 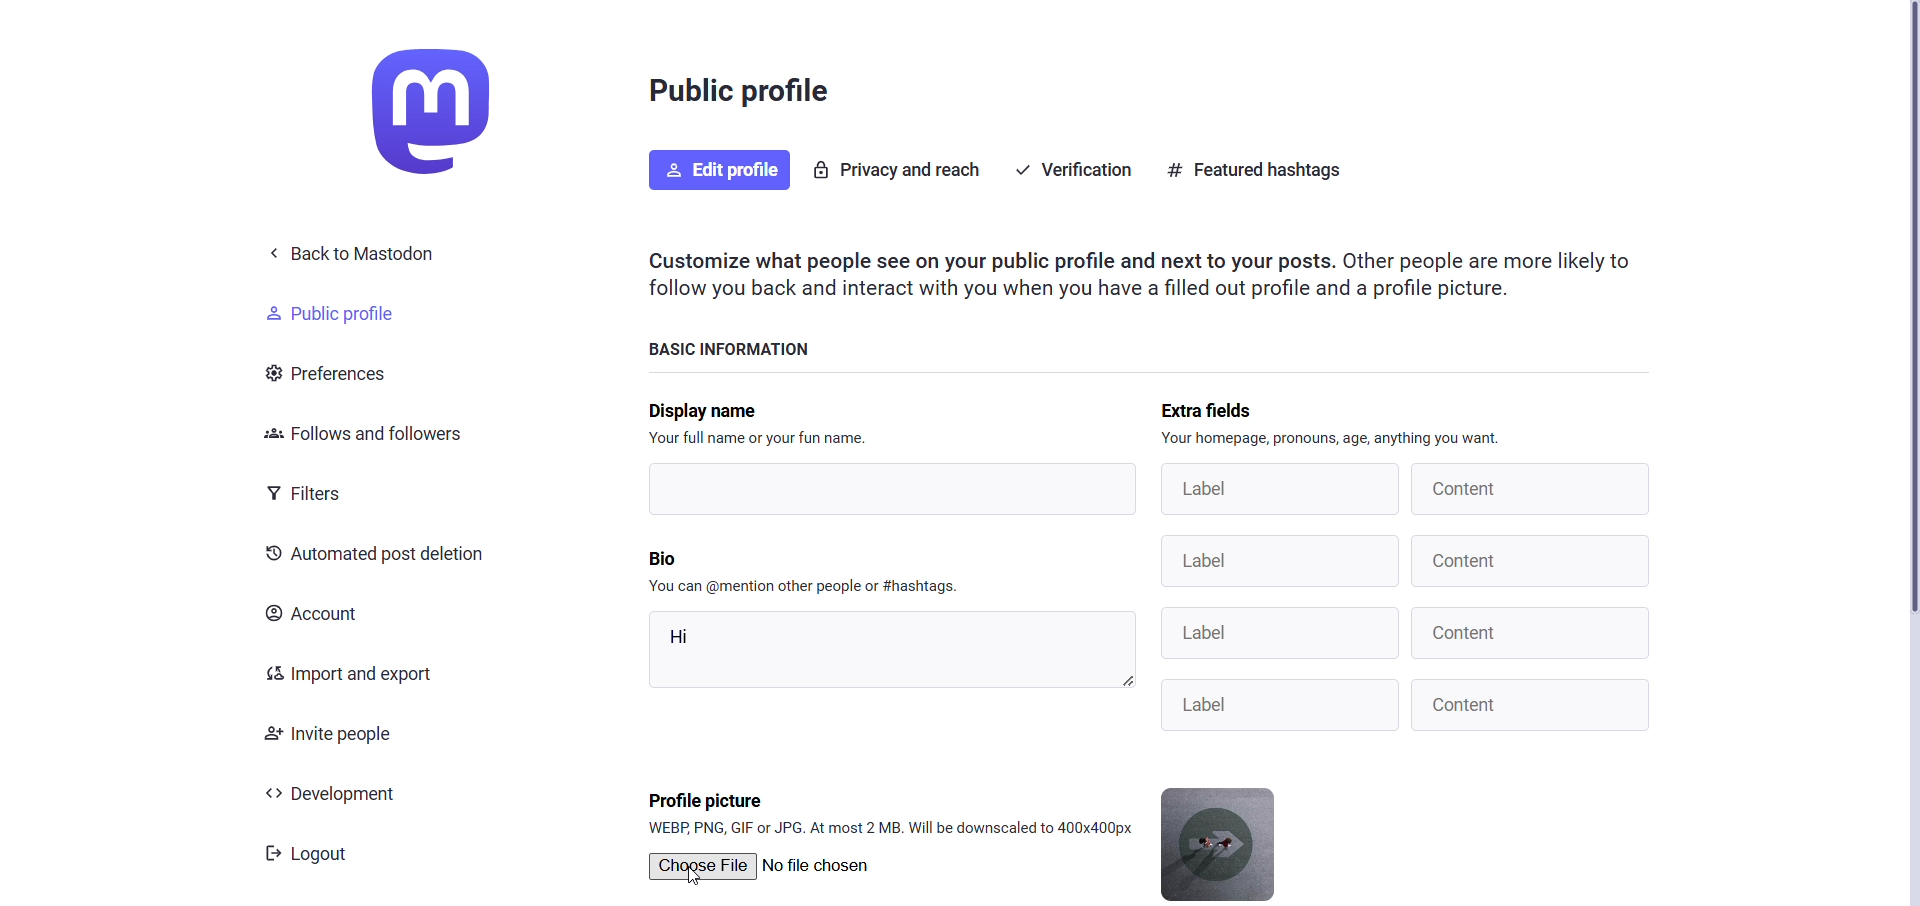 I want to click on public, so click(x=318, y=315).